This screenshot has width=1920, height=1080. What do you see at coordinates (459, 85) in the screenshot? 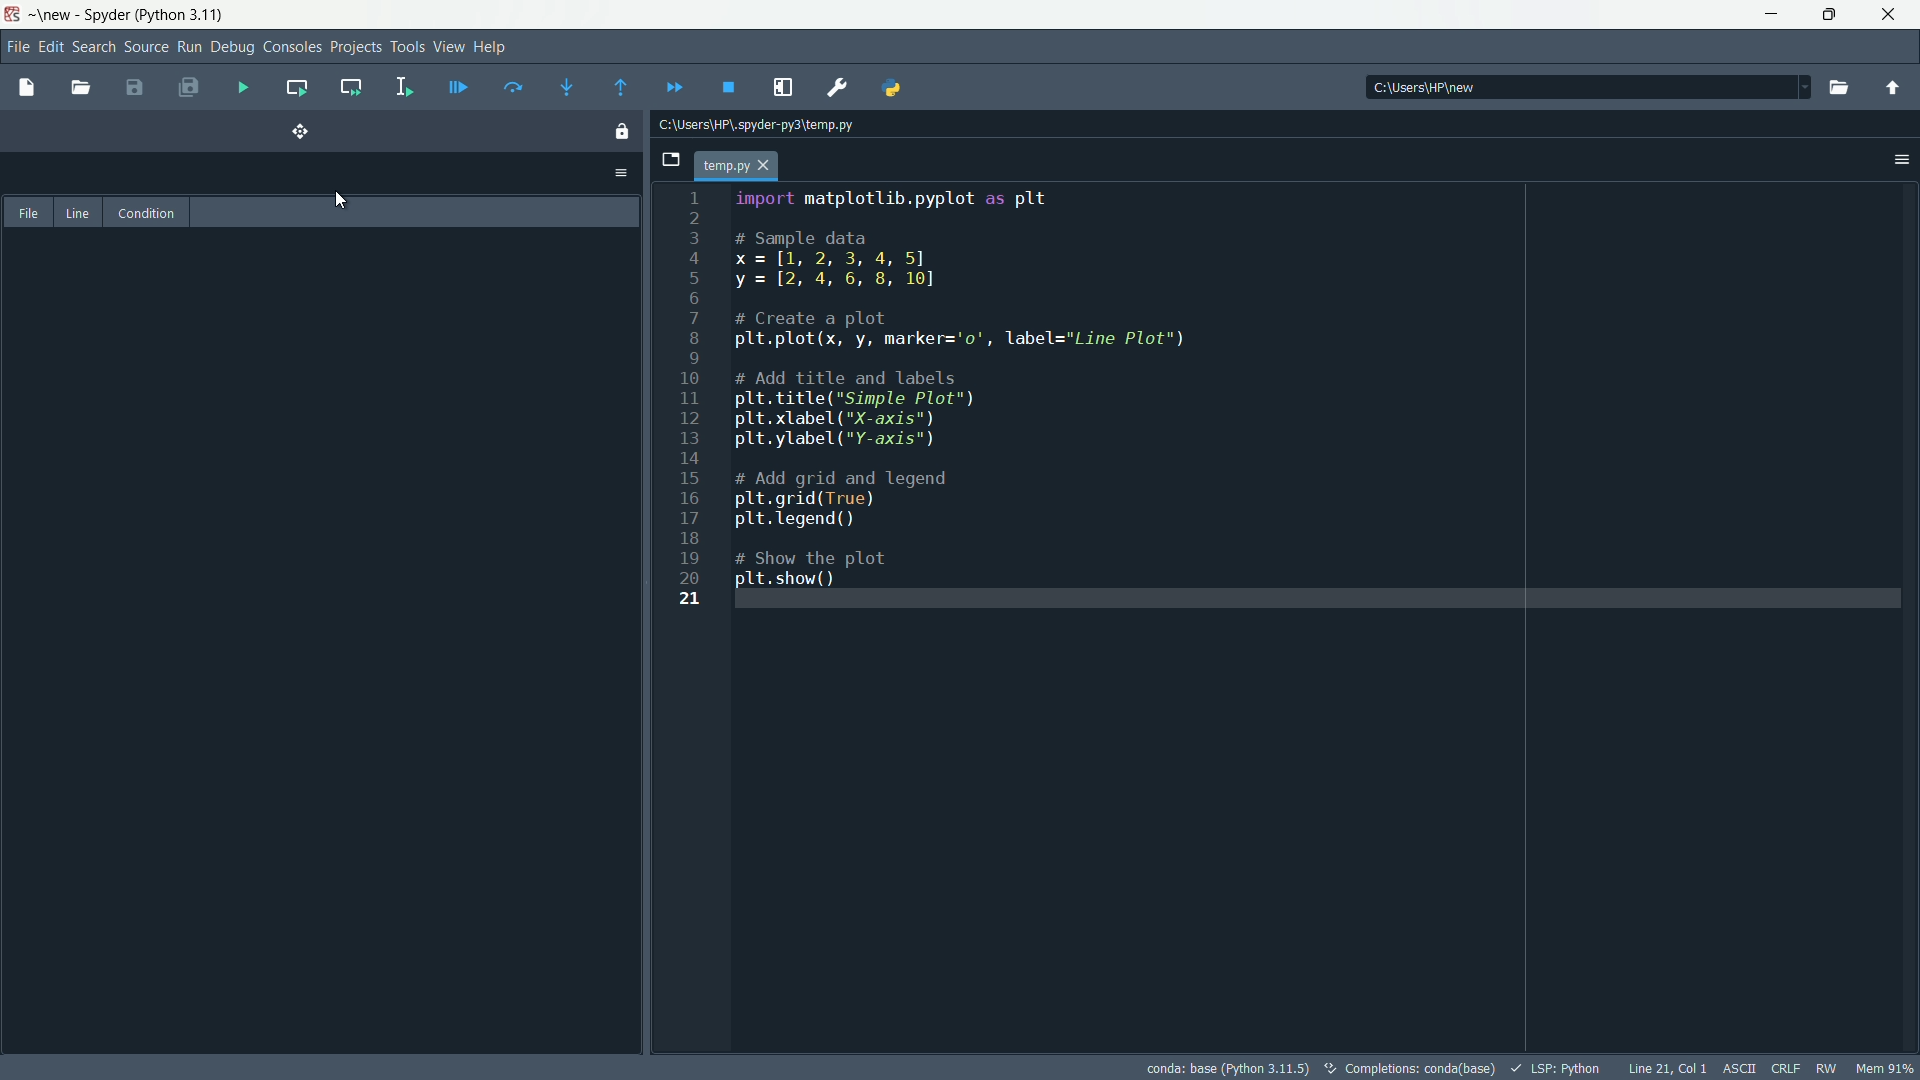
I see `debug file` at bounding box center [459, 85].